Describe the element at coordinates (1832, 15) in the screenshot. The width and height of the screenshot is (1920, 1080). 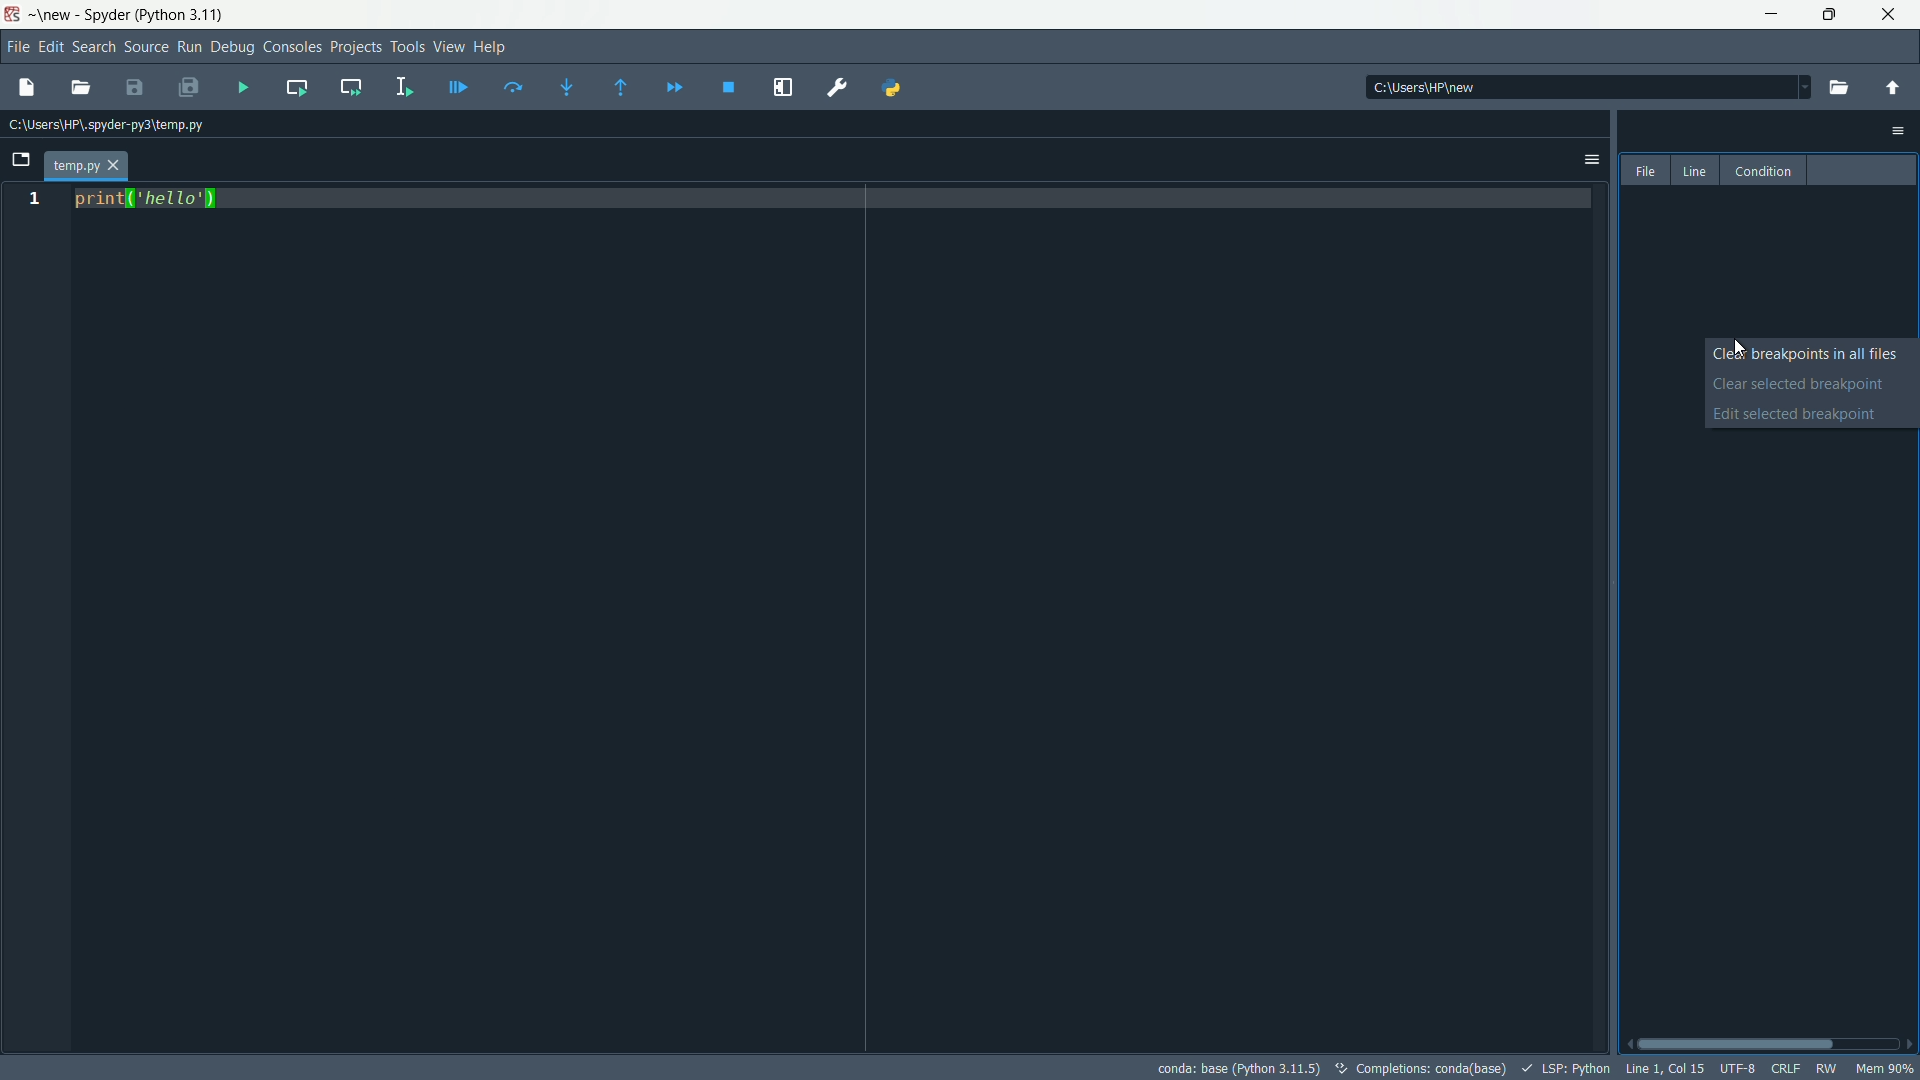
I see `maximize` at that location.